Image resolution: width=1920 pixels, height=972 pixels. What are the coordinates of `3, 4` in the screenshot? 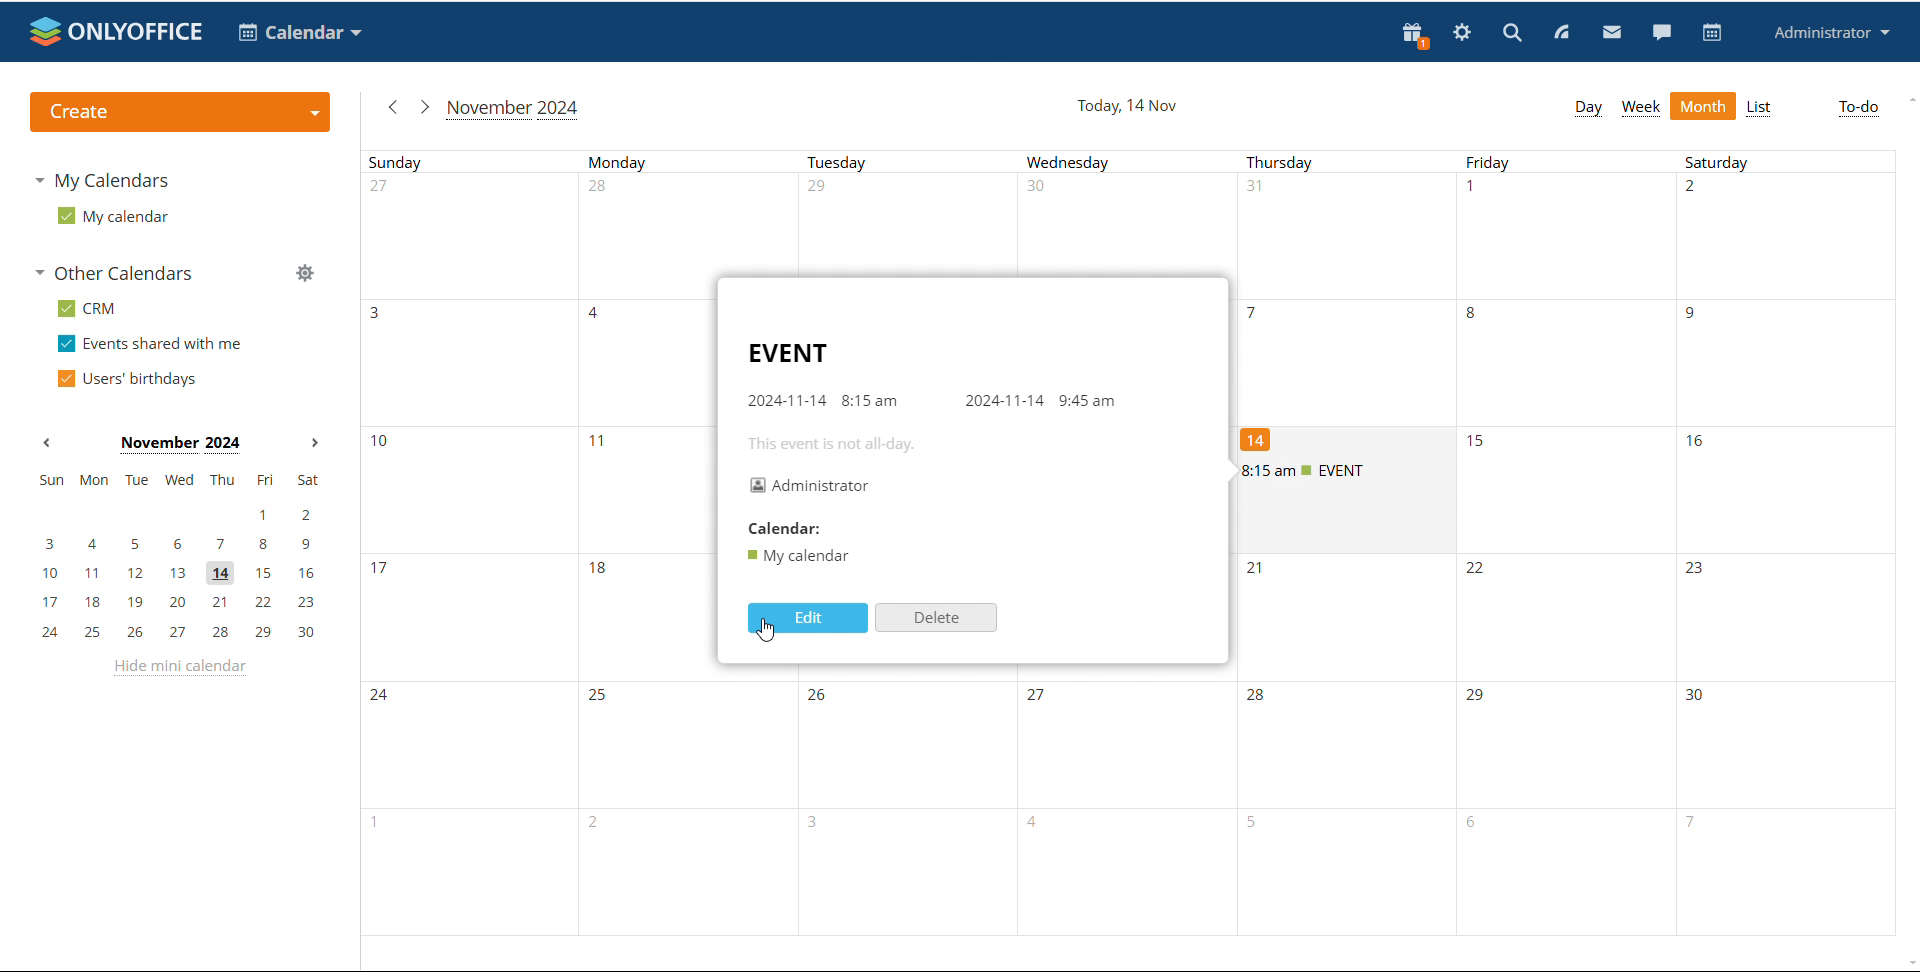 It's located at (528, 360).